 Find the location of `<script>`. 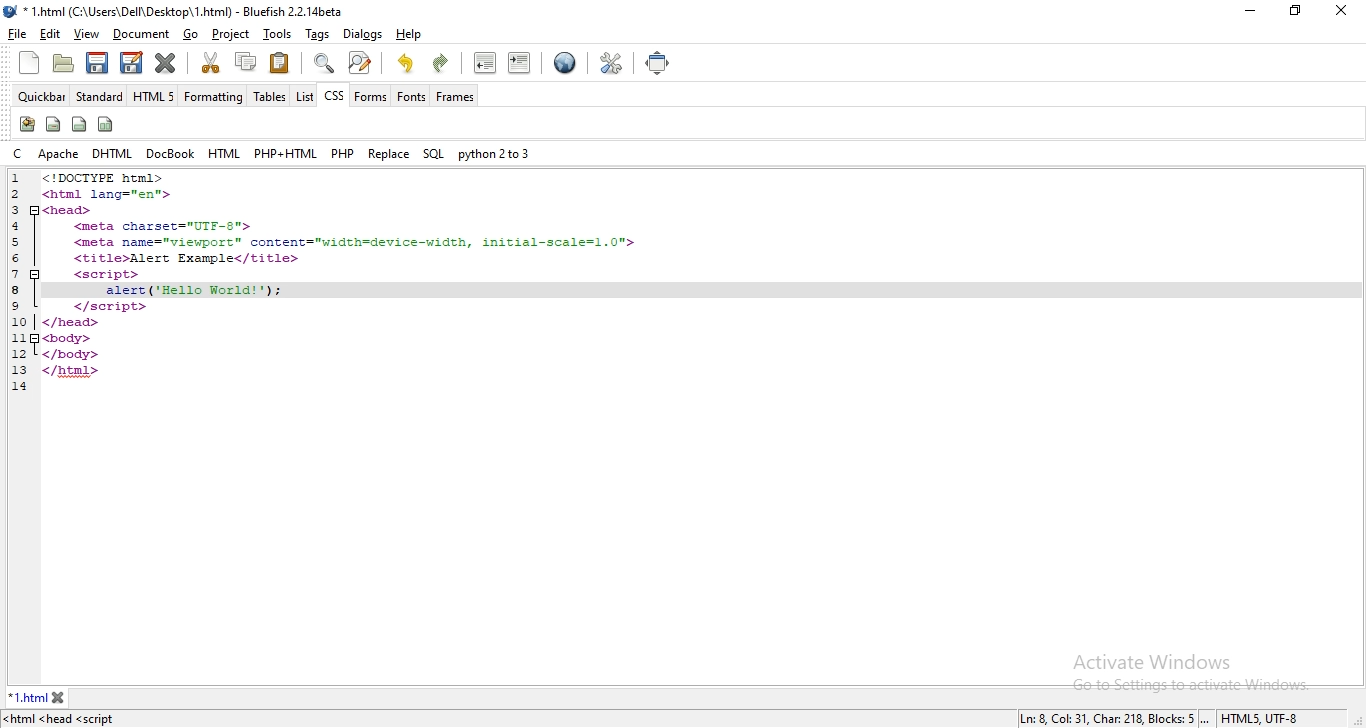

<script> is located at coordinates (107, 275).